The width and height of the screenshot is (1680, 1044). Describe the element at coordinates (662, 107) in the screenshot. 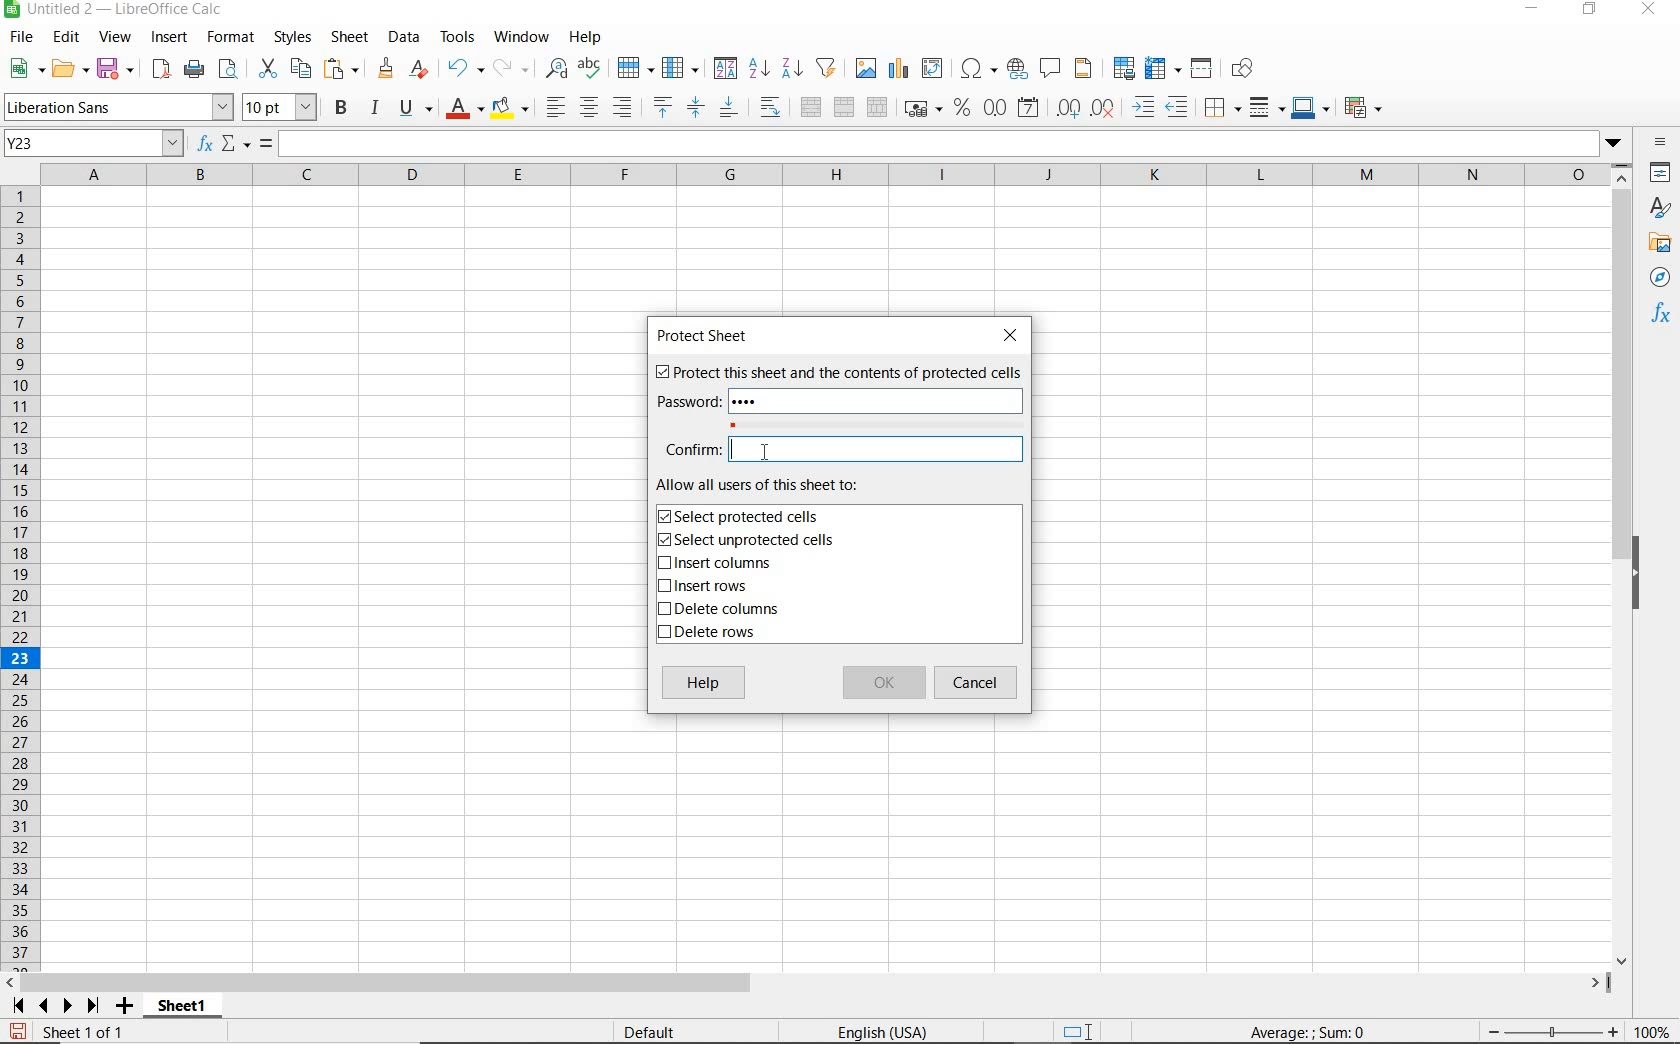

I see `ALIGN TOP` at that location.